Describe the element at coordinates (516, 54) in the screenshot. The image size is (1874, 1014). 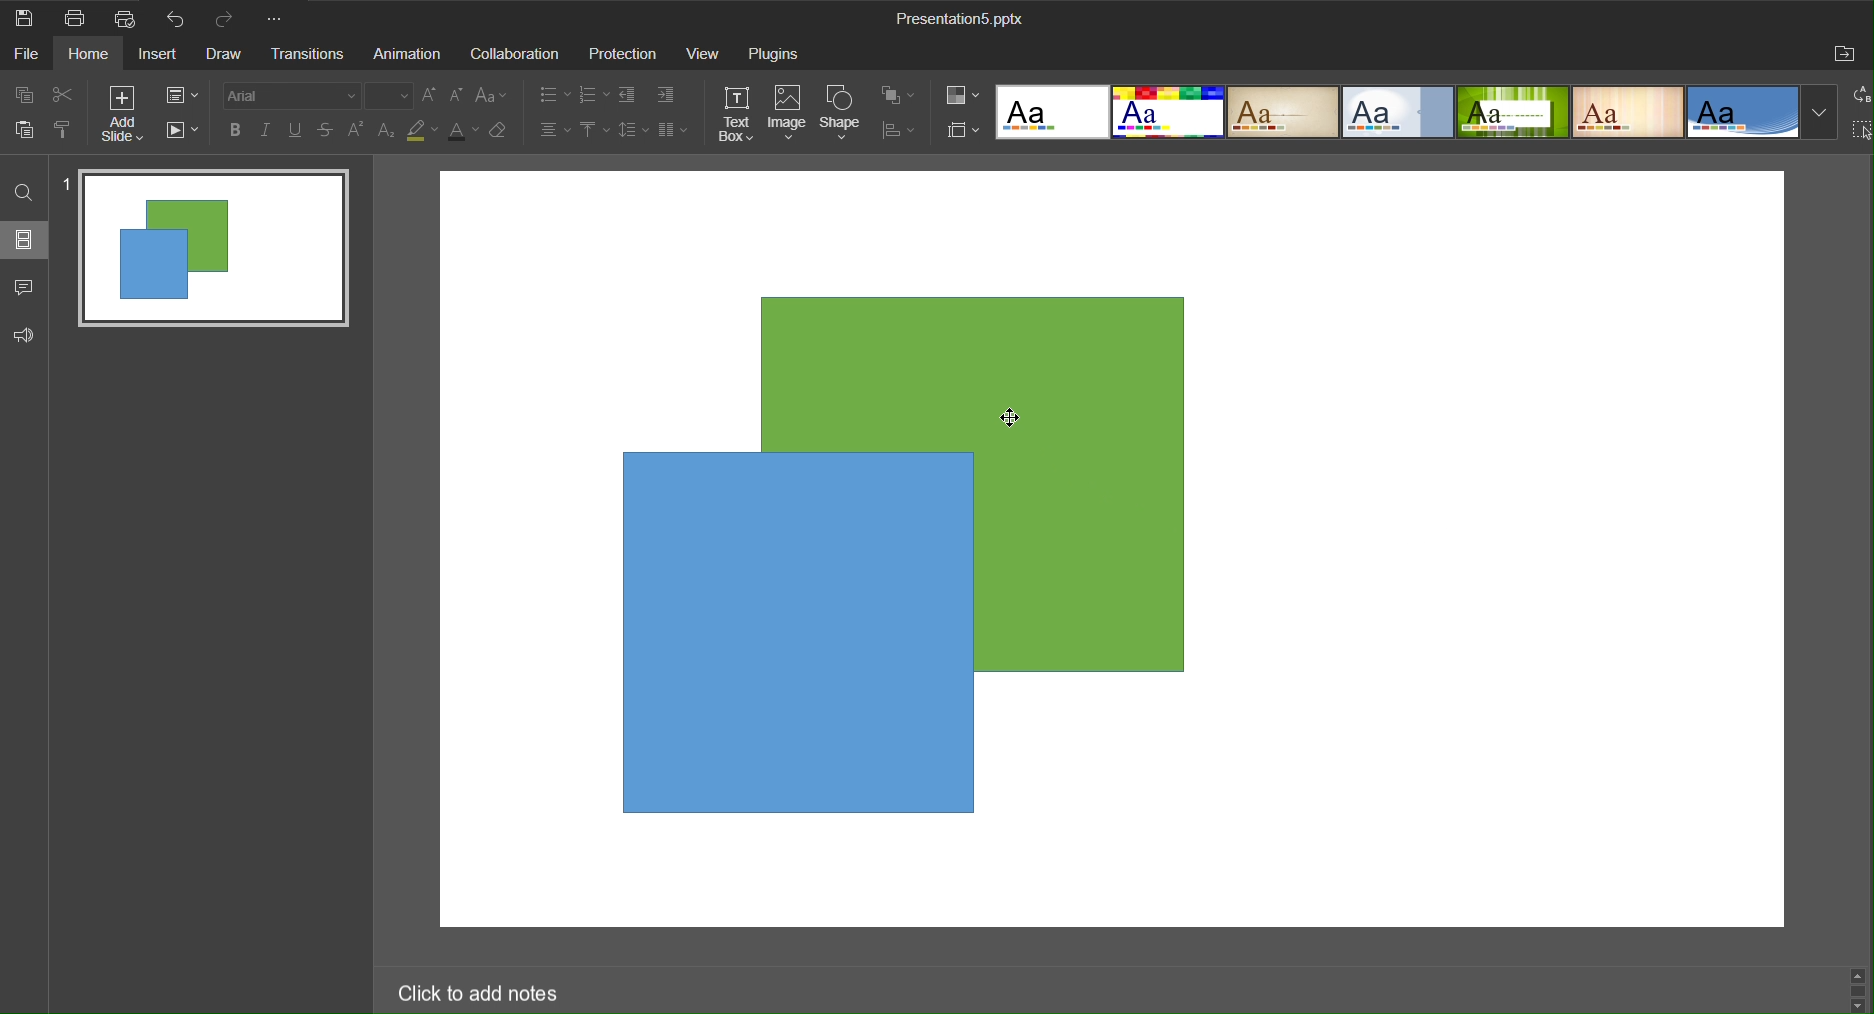
I see `Collaboration` at that location.